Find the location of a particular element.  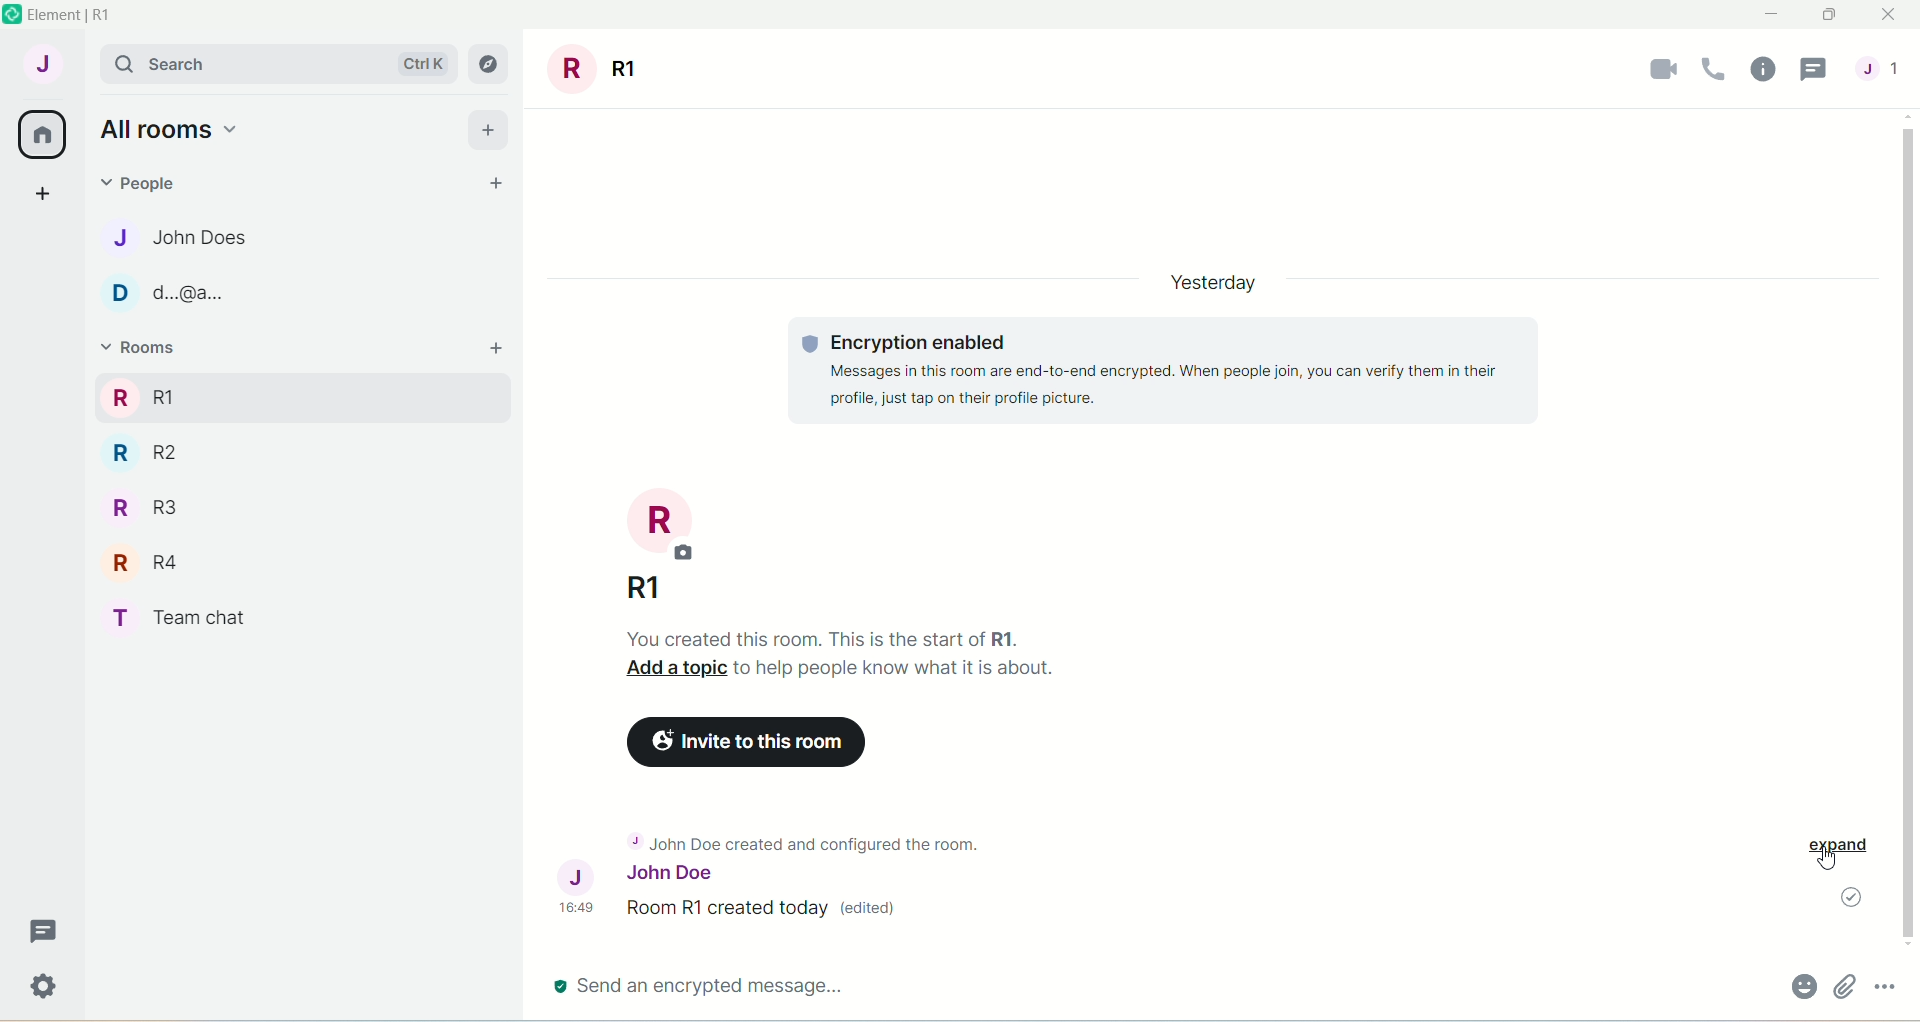

v Rooms is located at coordinates (191, 347).